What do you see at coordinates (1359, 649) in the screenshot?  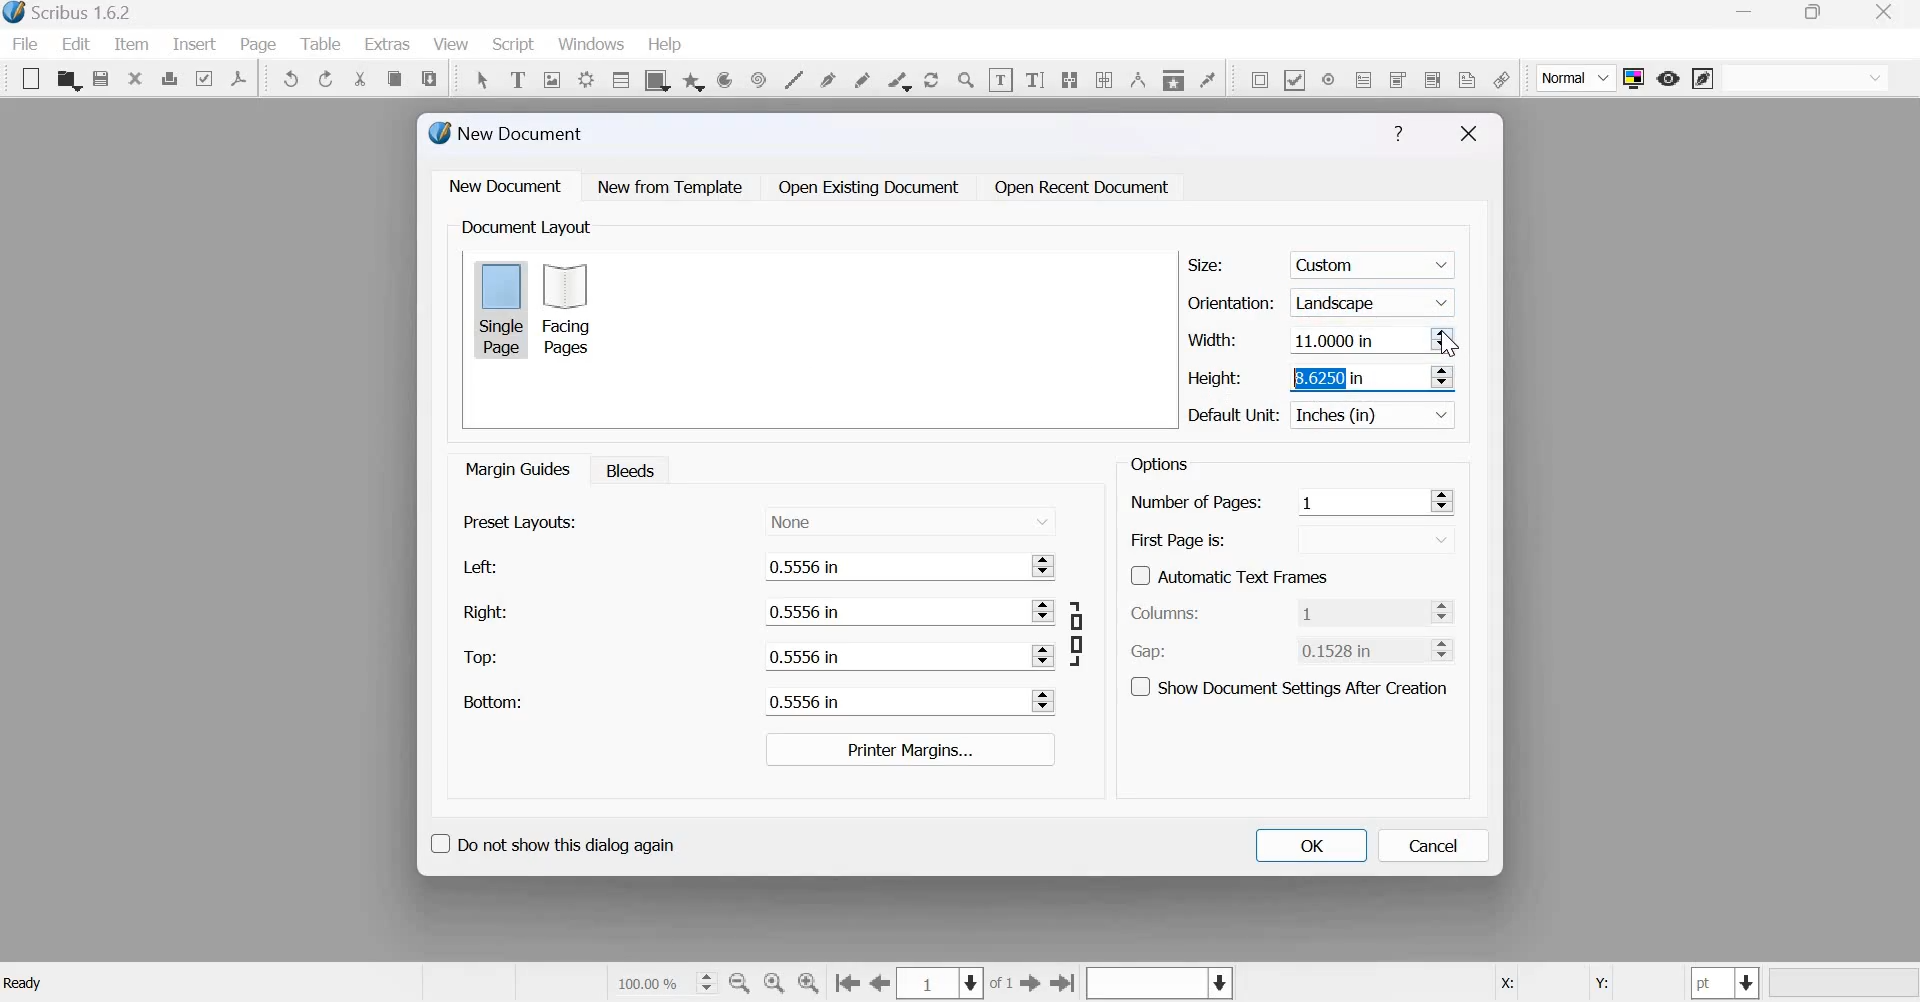 I see `0.1528 in` at bounding box center [1359, 649].